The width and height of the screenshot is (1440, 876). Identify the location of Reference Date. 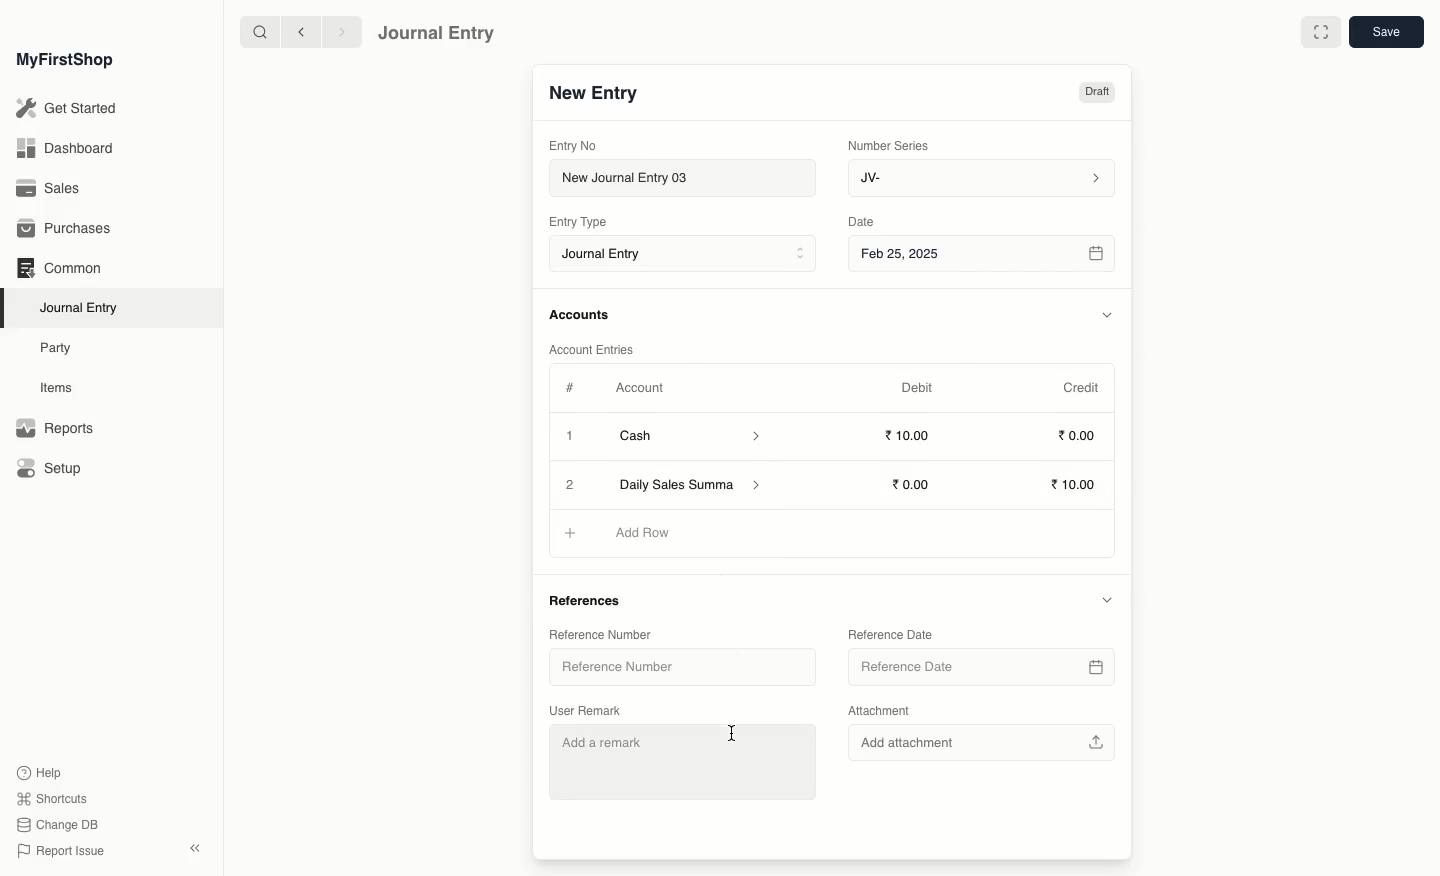
(889, 633).